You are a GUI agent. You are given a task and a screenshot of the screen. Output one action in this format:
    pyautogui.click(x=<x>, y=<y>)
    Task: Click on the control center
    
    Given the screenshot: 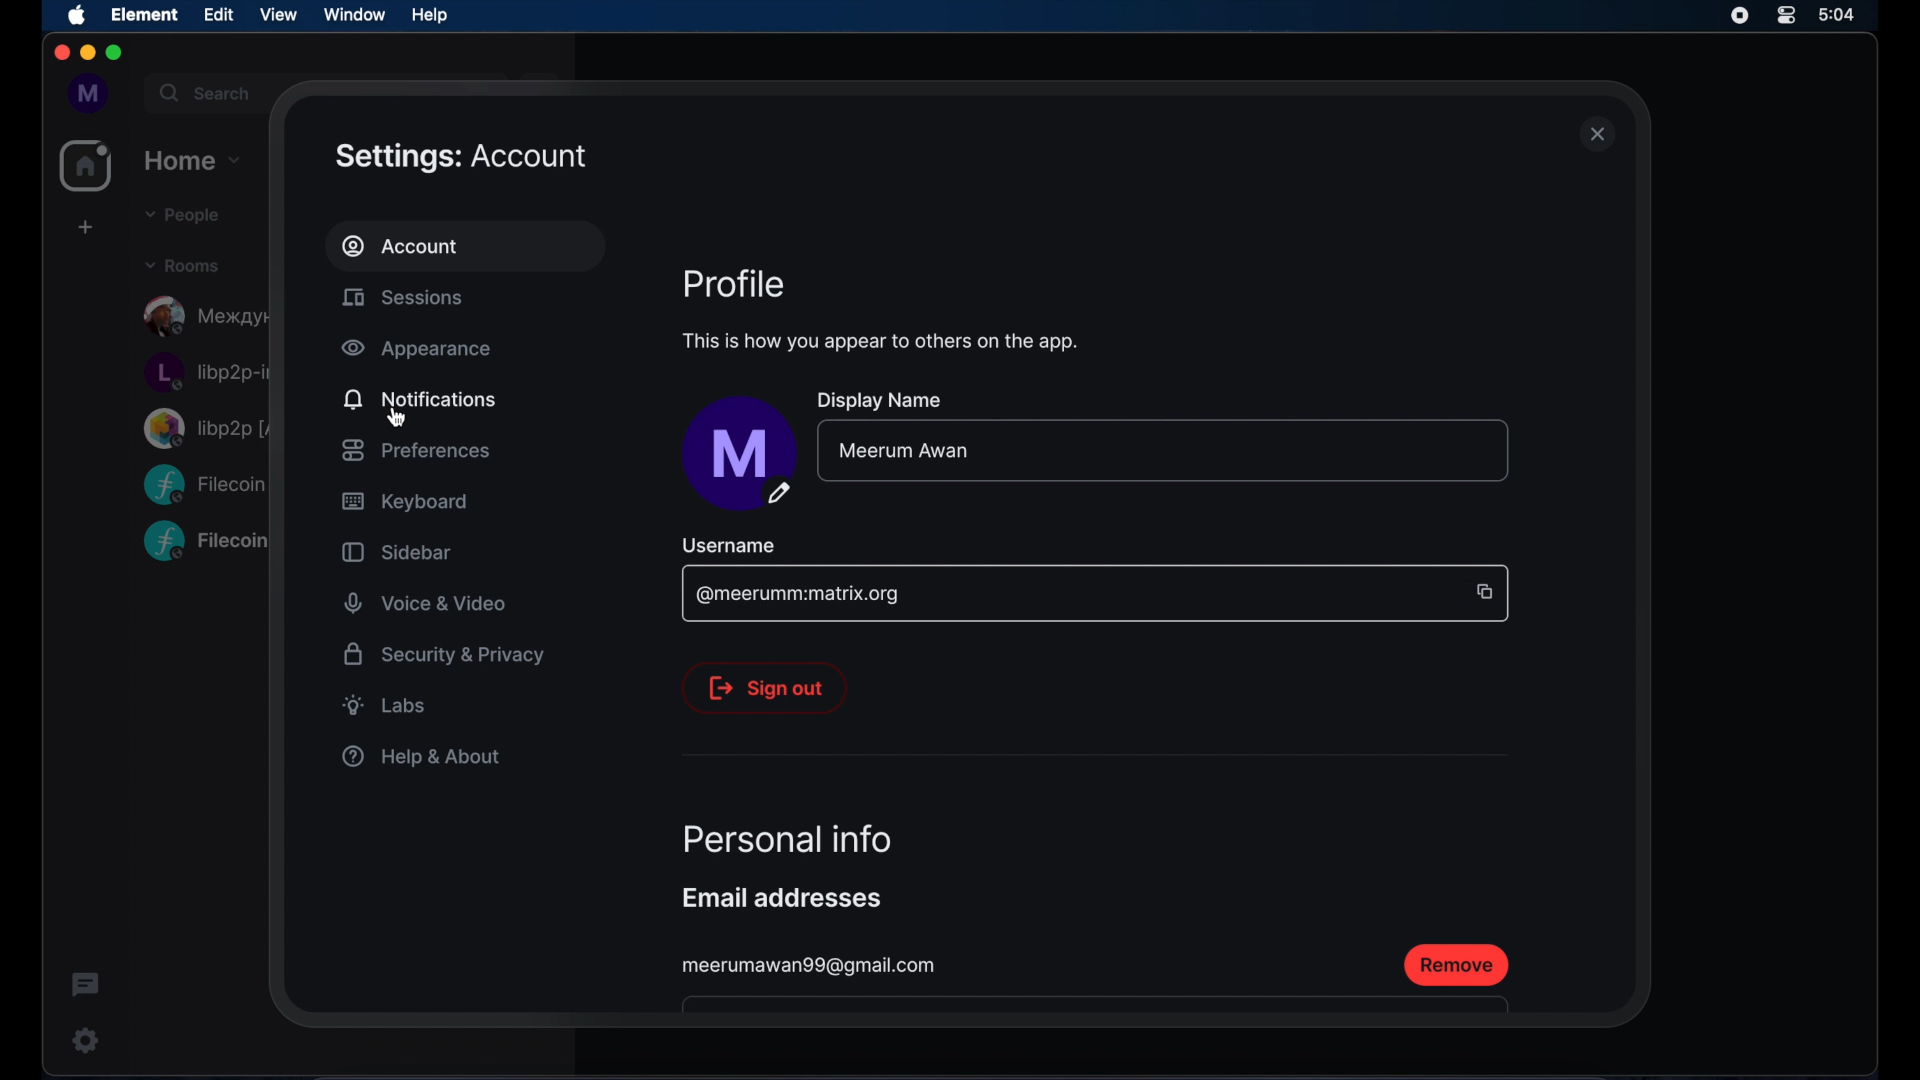 What is the action you would take?
    pyautogui.click(x=1787, y=16)
    